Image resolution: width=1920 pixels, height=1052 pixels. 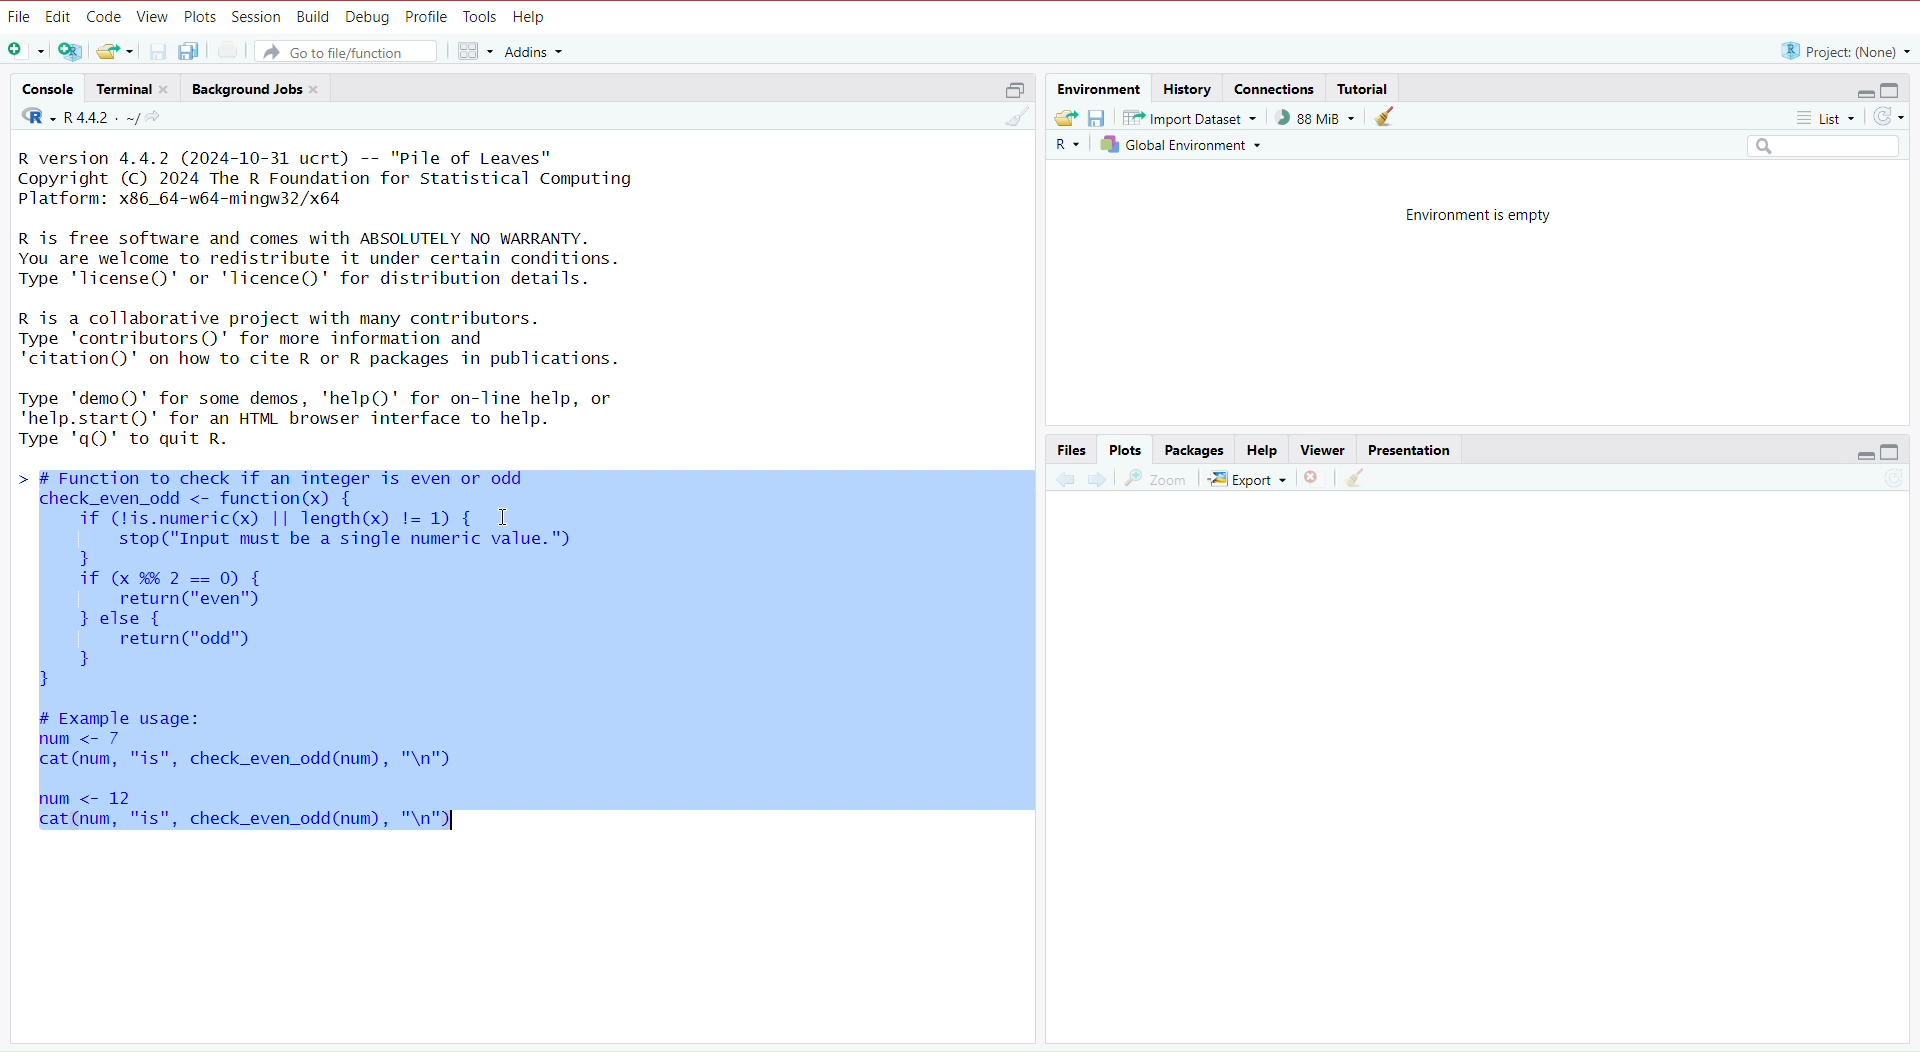 I want to click on collapse, so click(x=1893, y=452).